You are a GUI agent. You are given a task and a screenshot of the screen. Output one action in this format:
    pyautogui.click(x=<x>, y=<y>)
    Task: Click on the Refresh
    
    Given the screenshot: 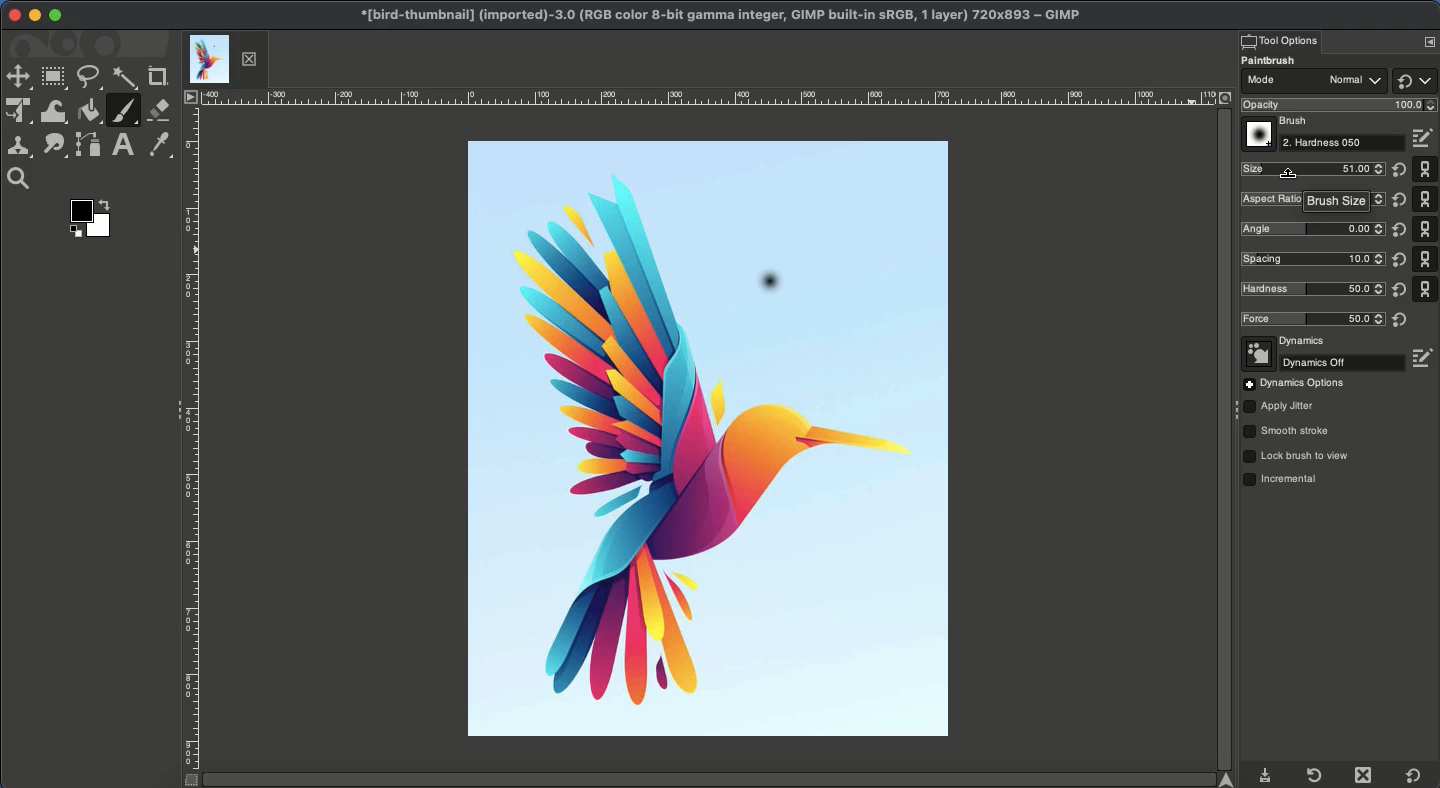 What is the action you would take?
    pyautogui.click(x=1313, y=775)
    